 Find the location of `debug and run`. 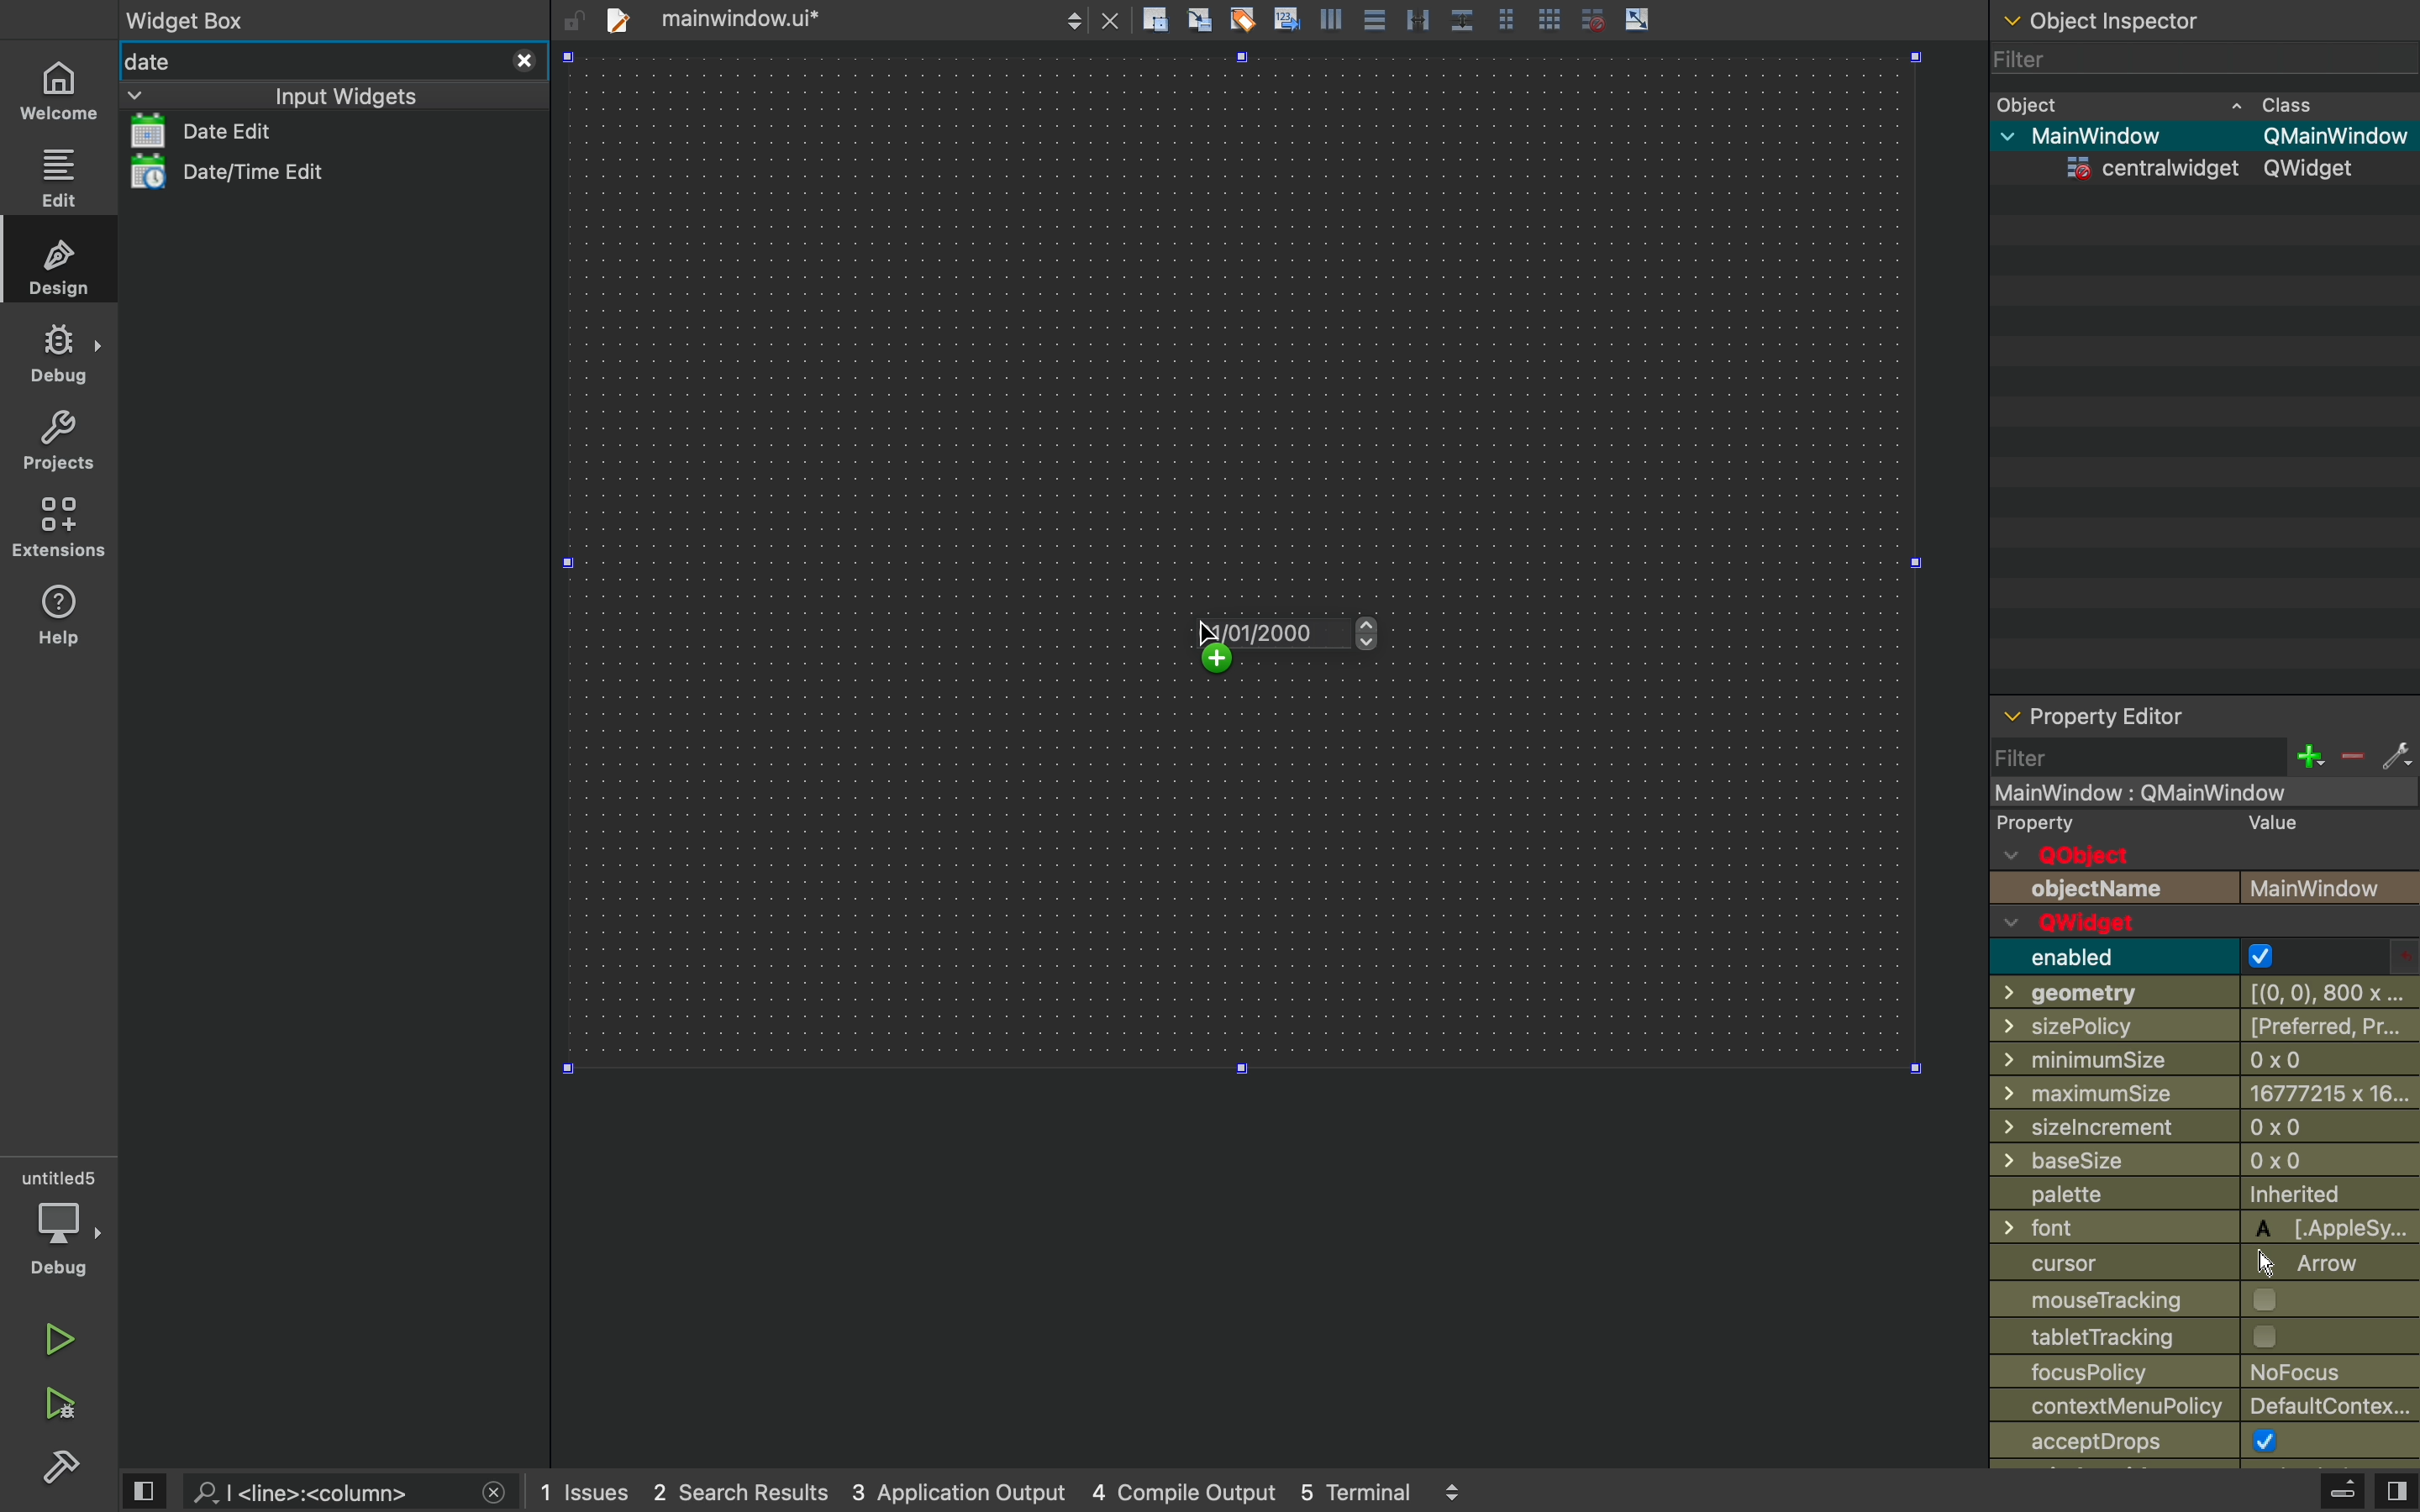

debug and run is located at coordinates (64, 1403).